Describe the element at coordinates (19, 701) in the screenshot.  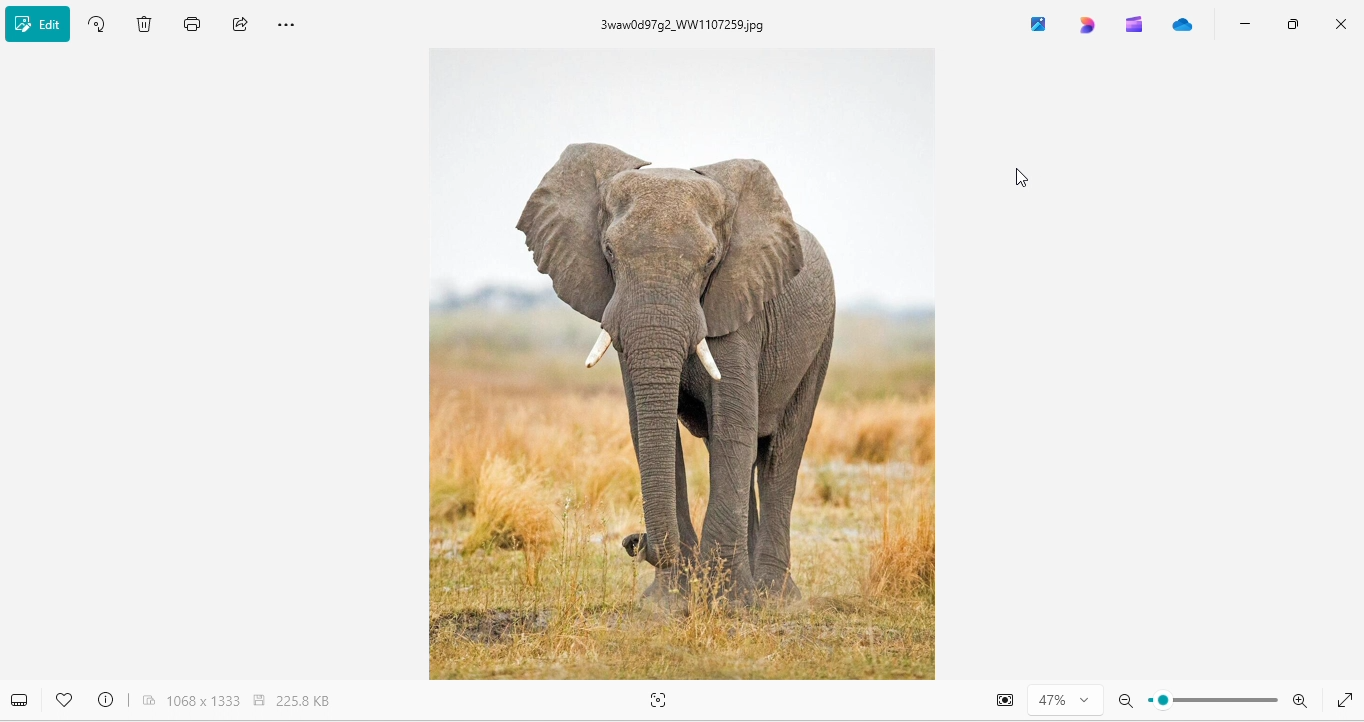
I see `show flimstrip` at that location.